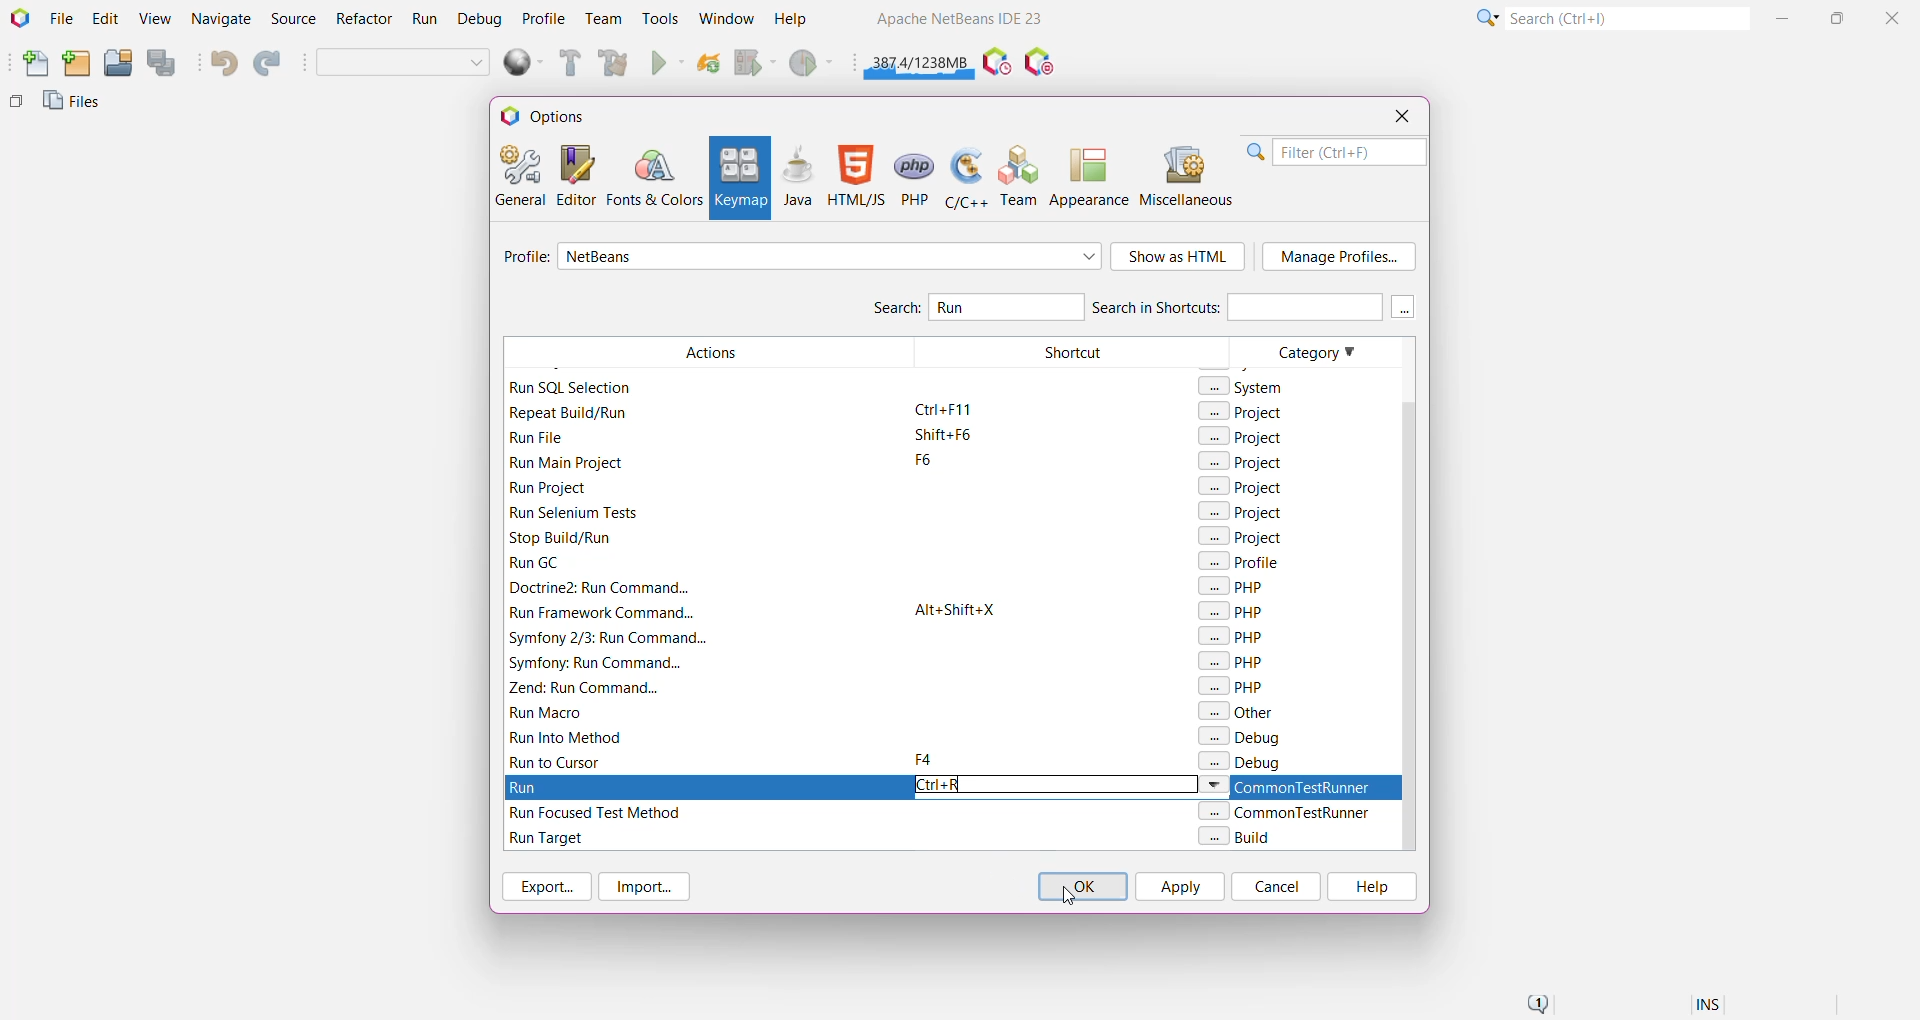  What do you see at coordinates (1485, 17) in the screenshot?
I see `Click or press Shift+F10 for Category Selection` at bounding box center [1485, 17].